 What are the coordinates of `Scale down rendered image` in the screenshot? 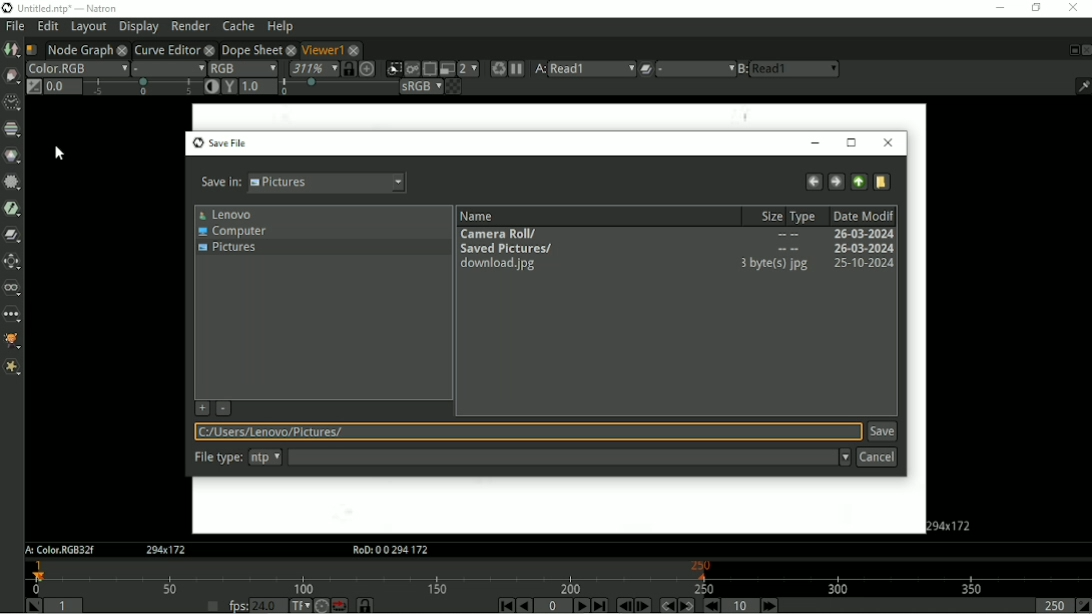 It's located at (470, 68).